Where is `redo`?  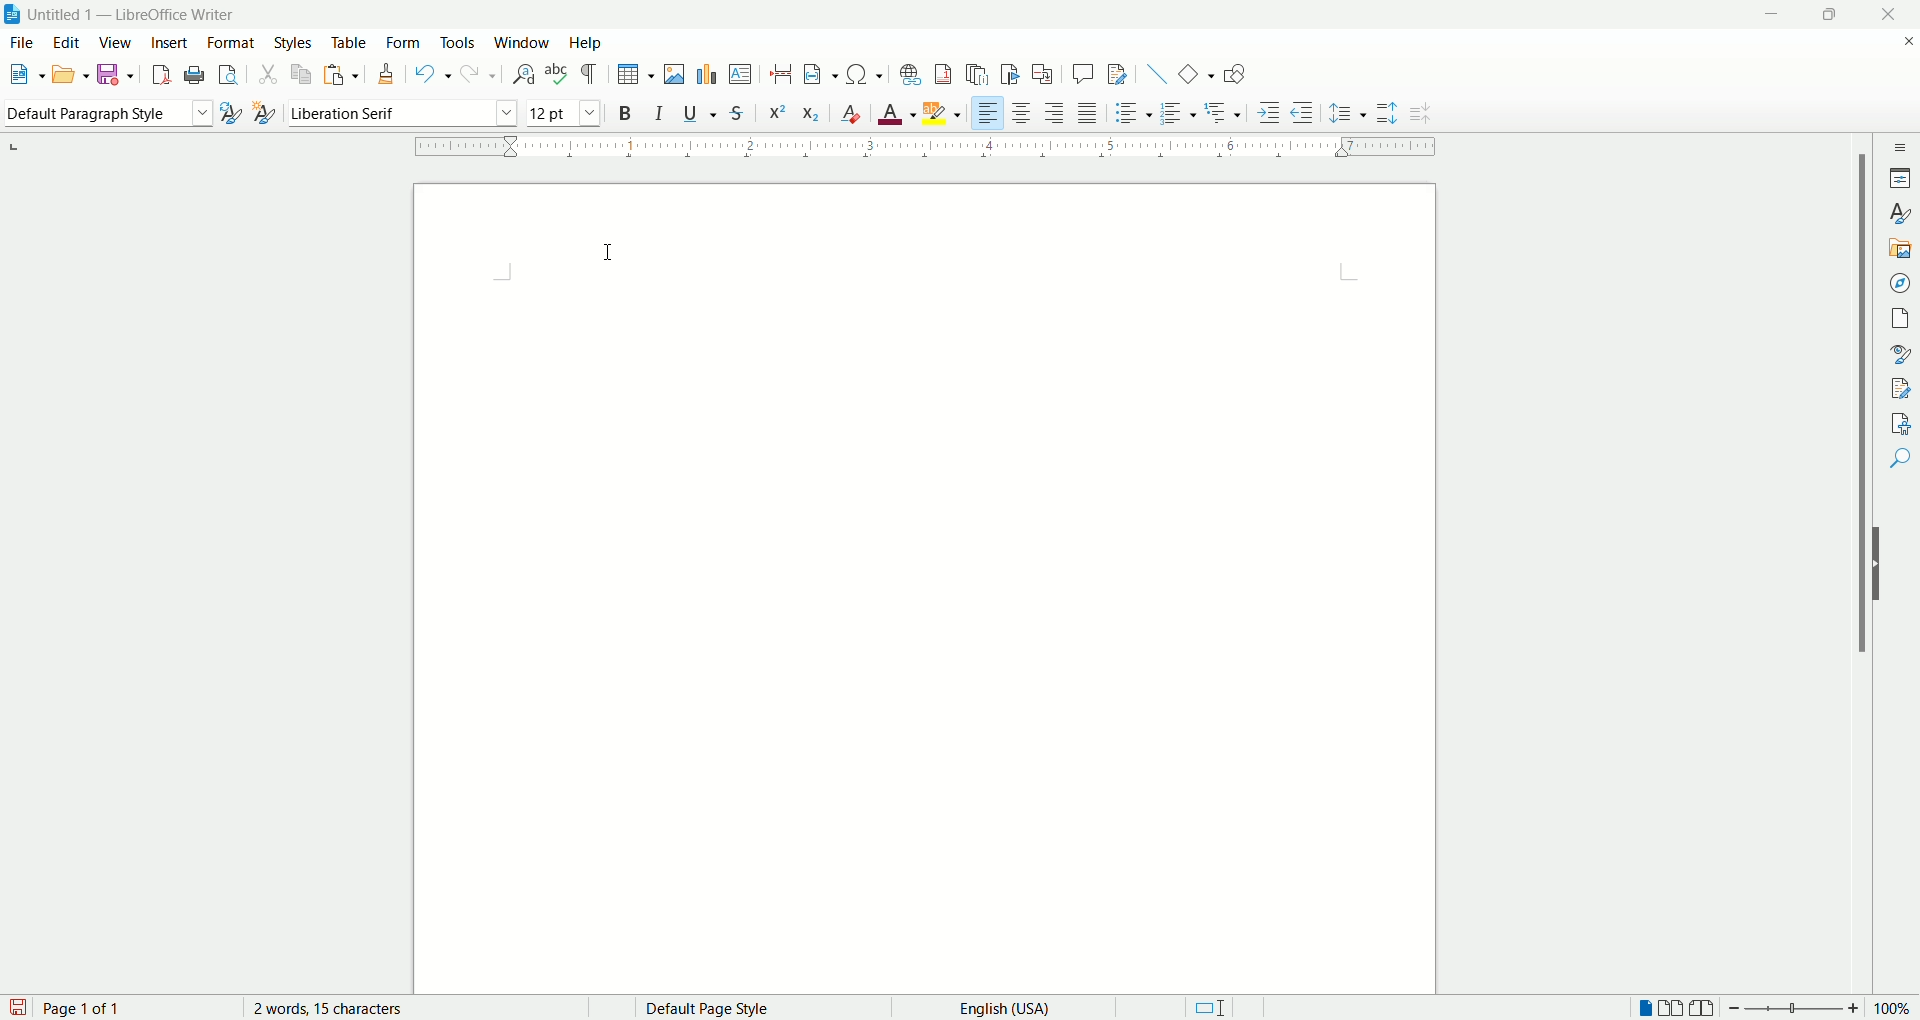
redo is located at coordinates (478, 73).